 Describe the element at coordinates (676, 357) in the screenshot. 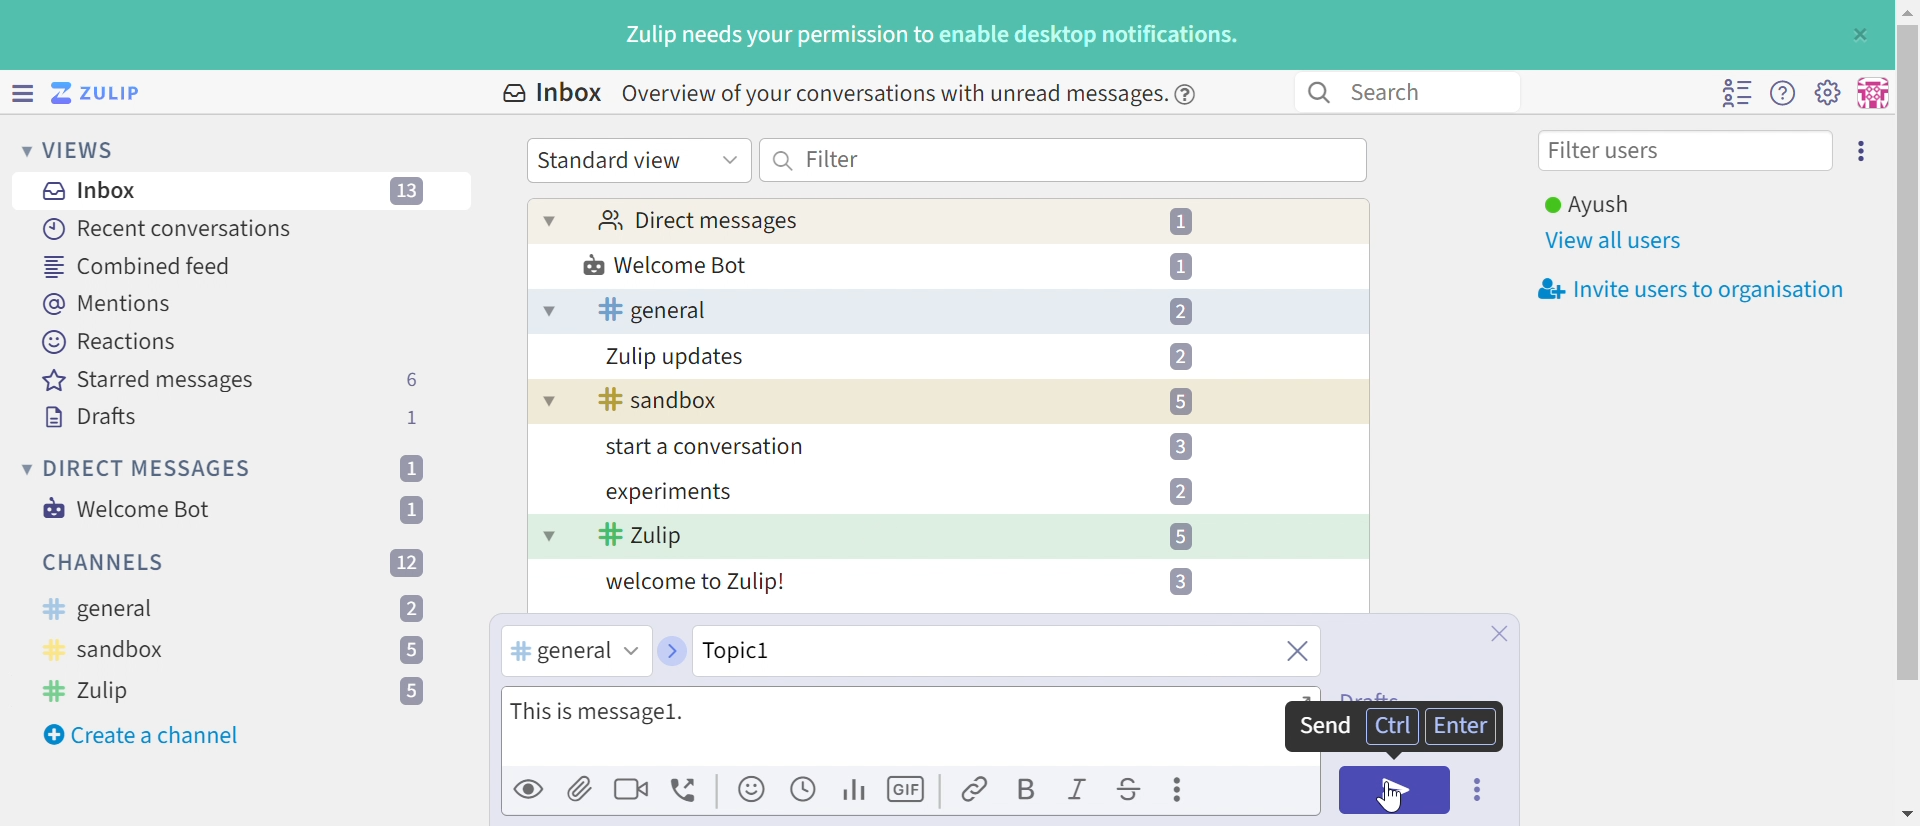

I see `Zulip updates` at that location.